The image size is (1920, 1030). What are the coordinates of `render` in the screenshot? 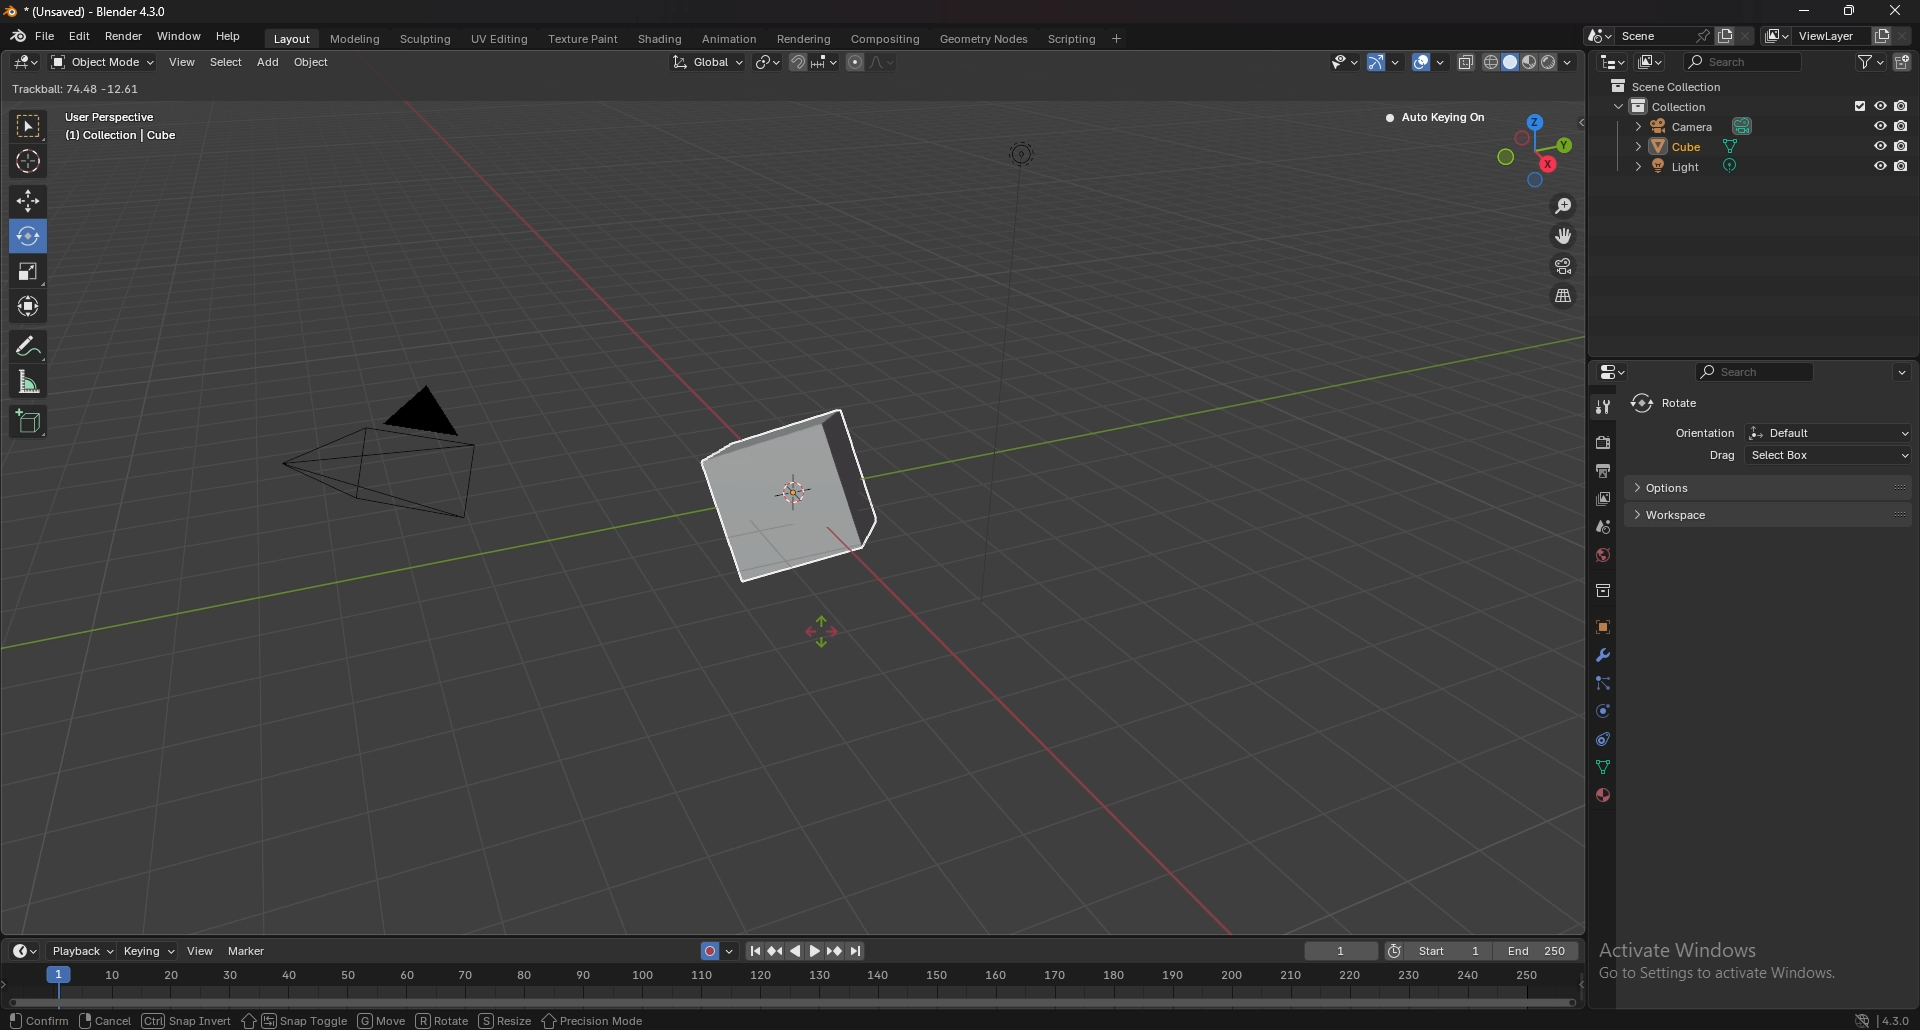 It's located at (123, 35).